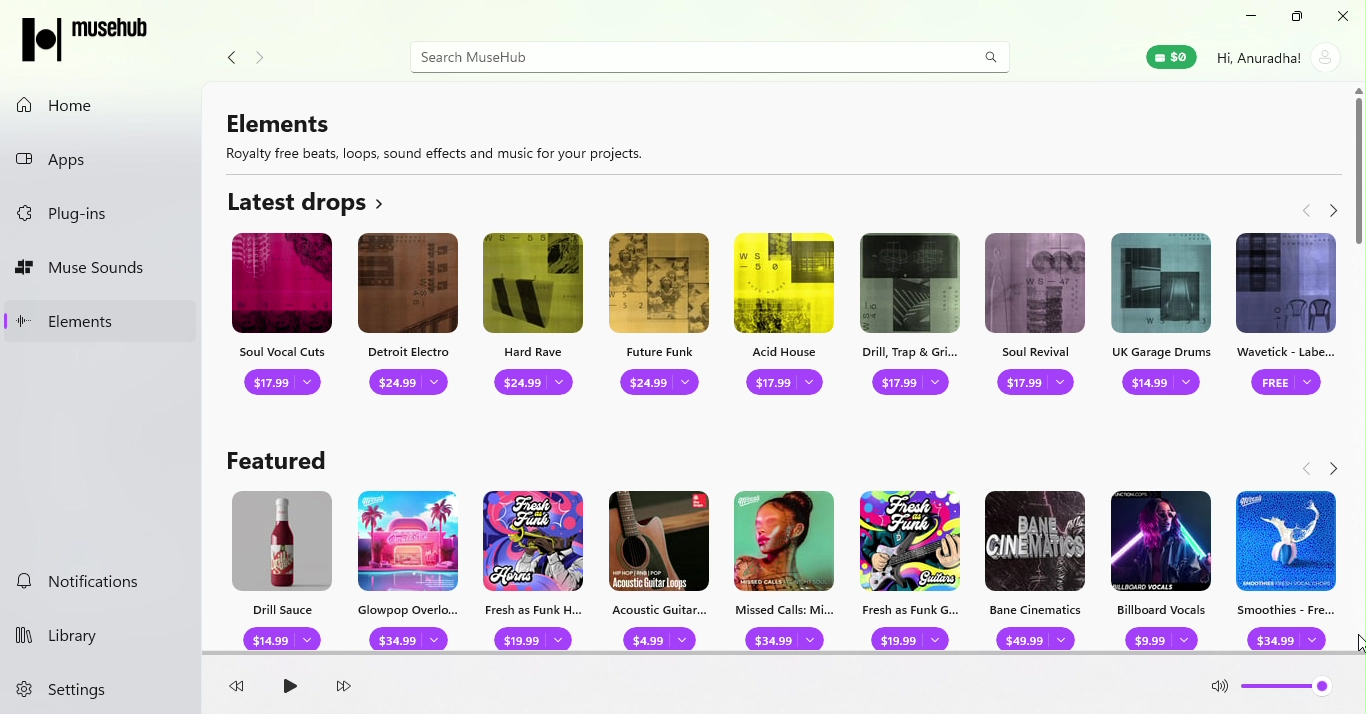 The image size is (1366, 714). Describe the element at coordinates (910, 568) in the screenshot. I see `Fresh as Funk Guitars` at that location.